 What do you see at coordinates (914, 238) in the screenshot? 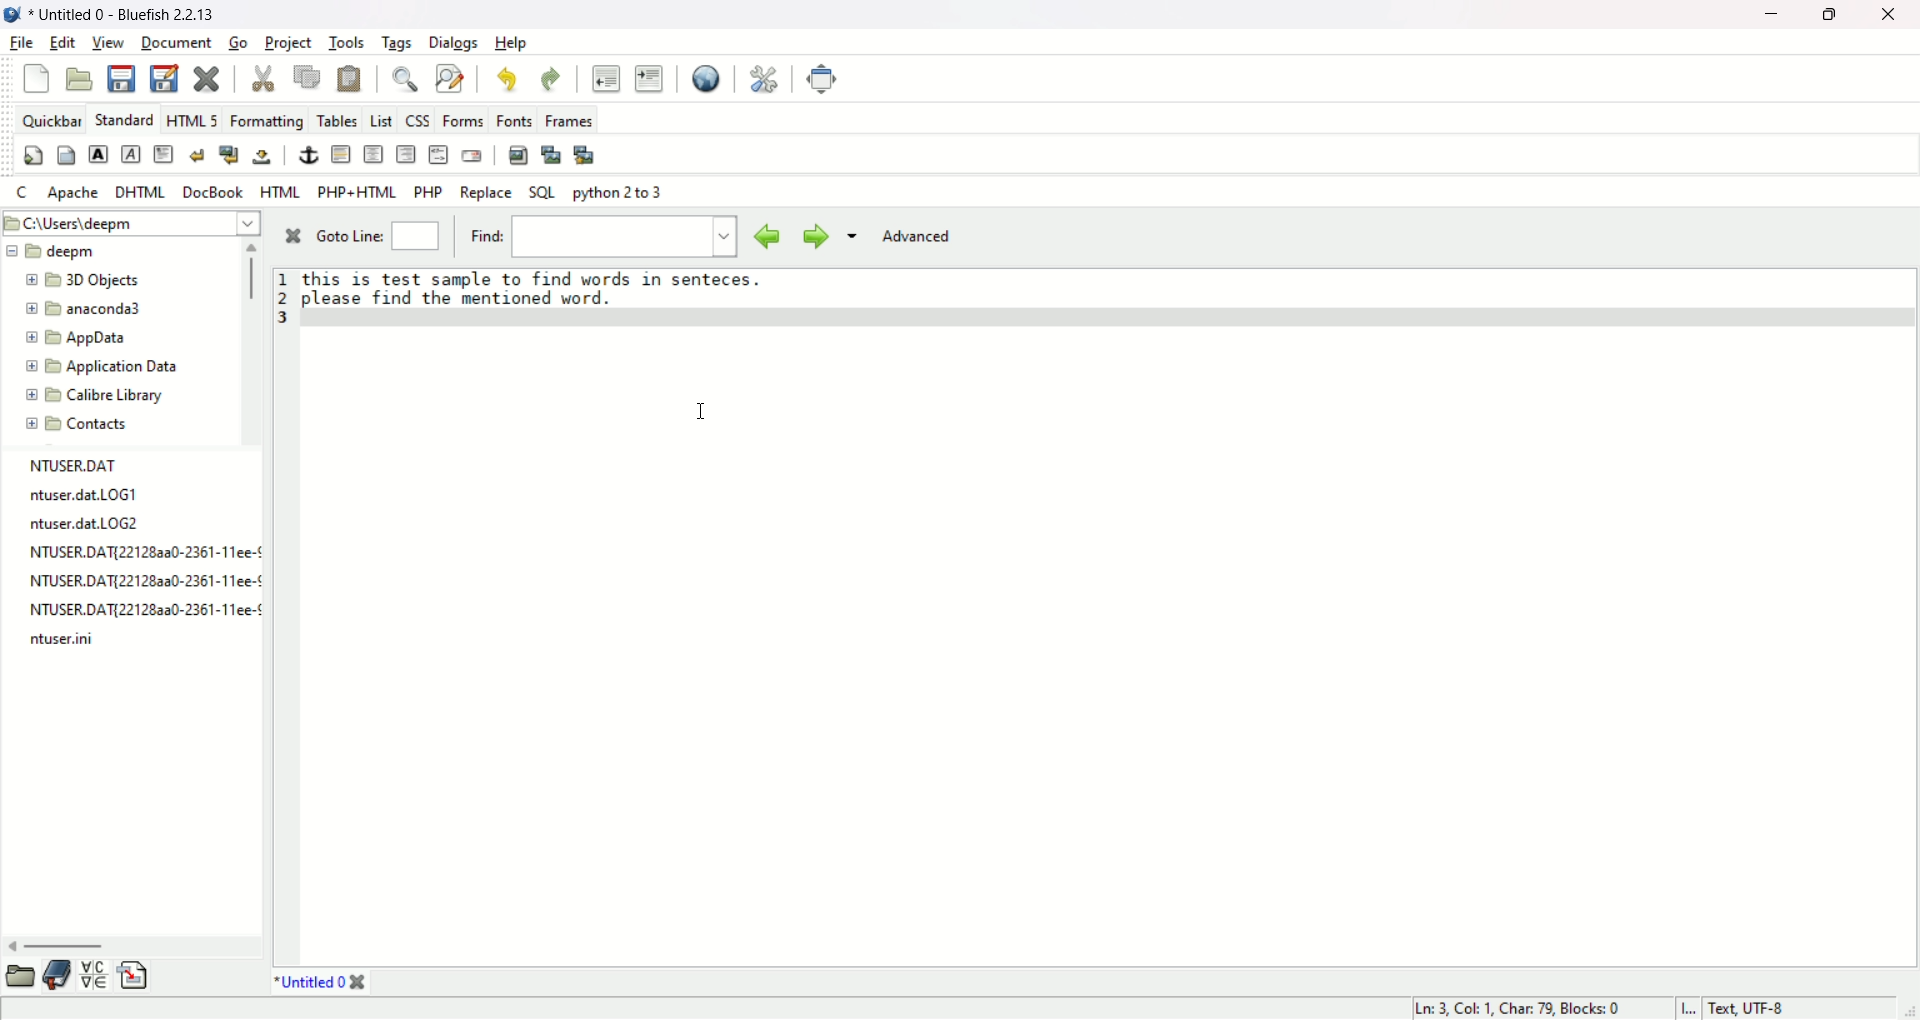
I see `advanced` at bounding box center [914, 238].